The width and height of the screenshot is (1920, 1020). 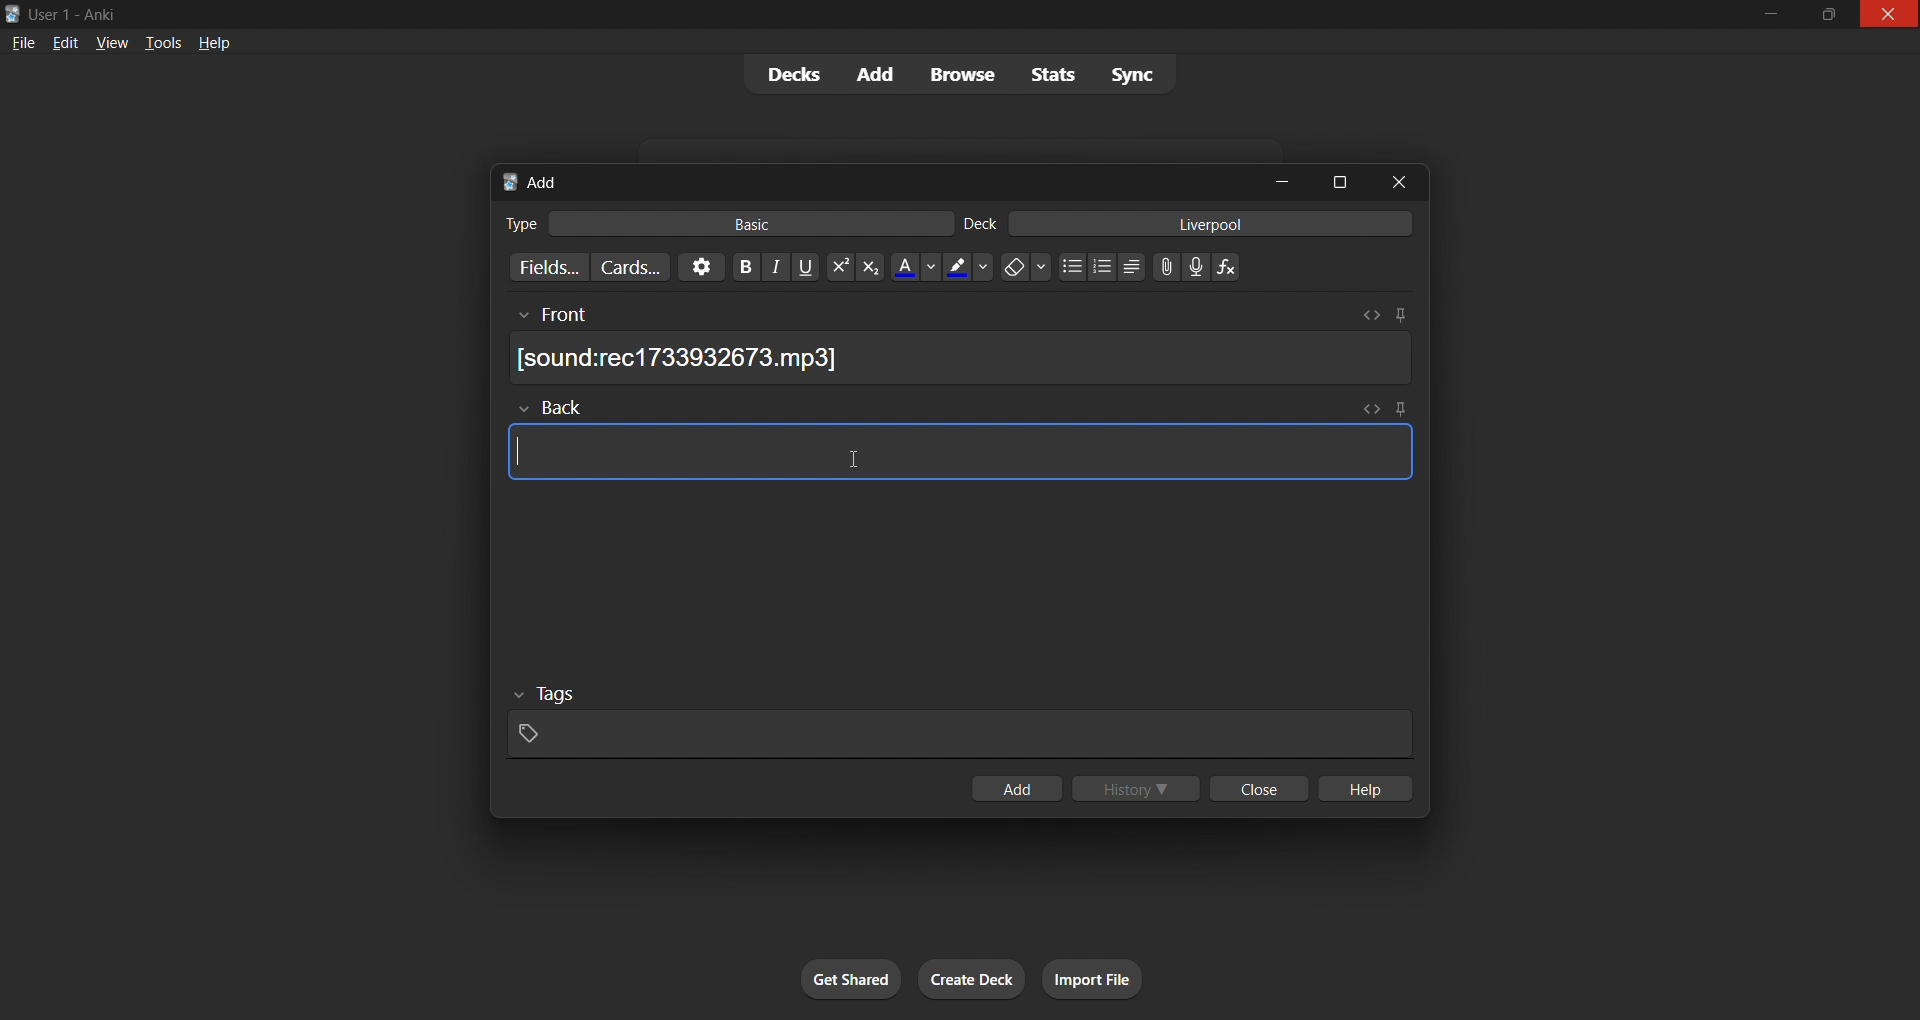 I want to click on bold, so click(x=738, y=267).